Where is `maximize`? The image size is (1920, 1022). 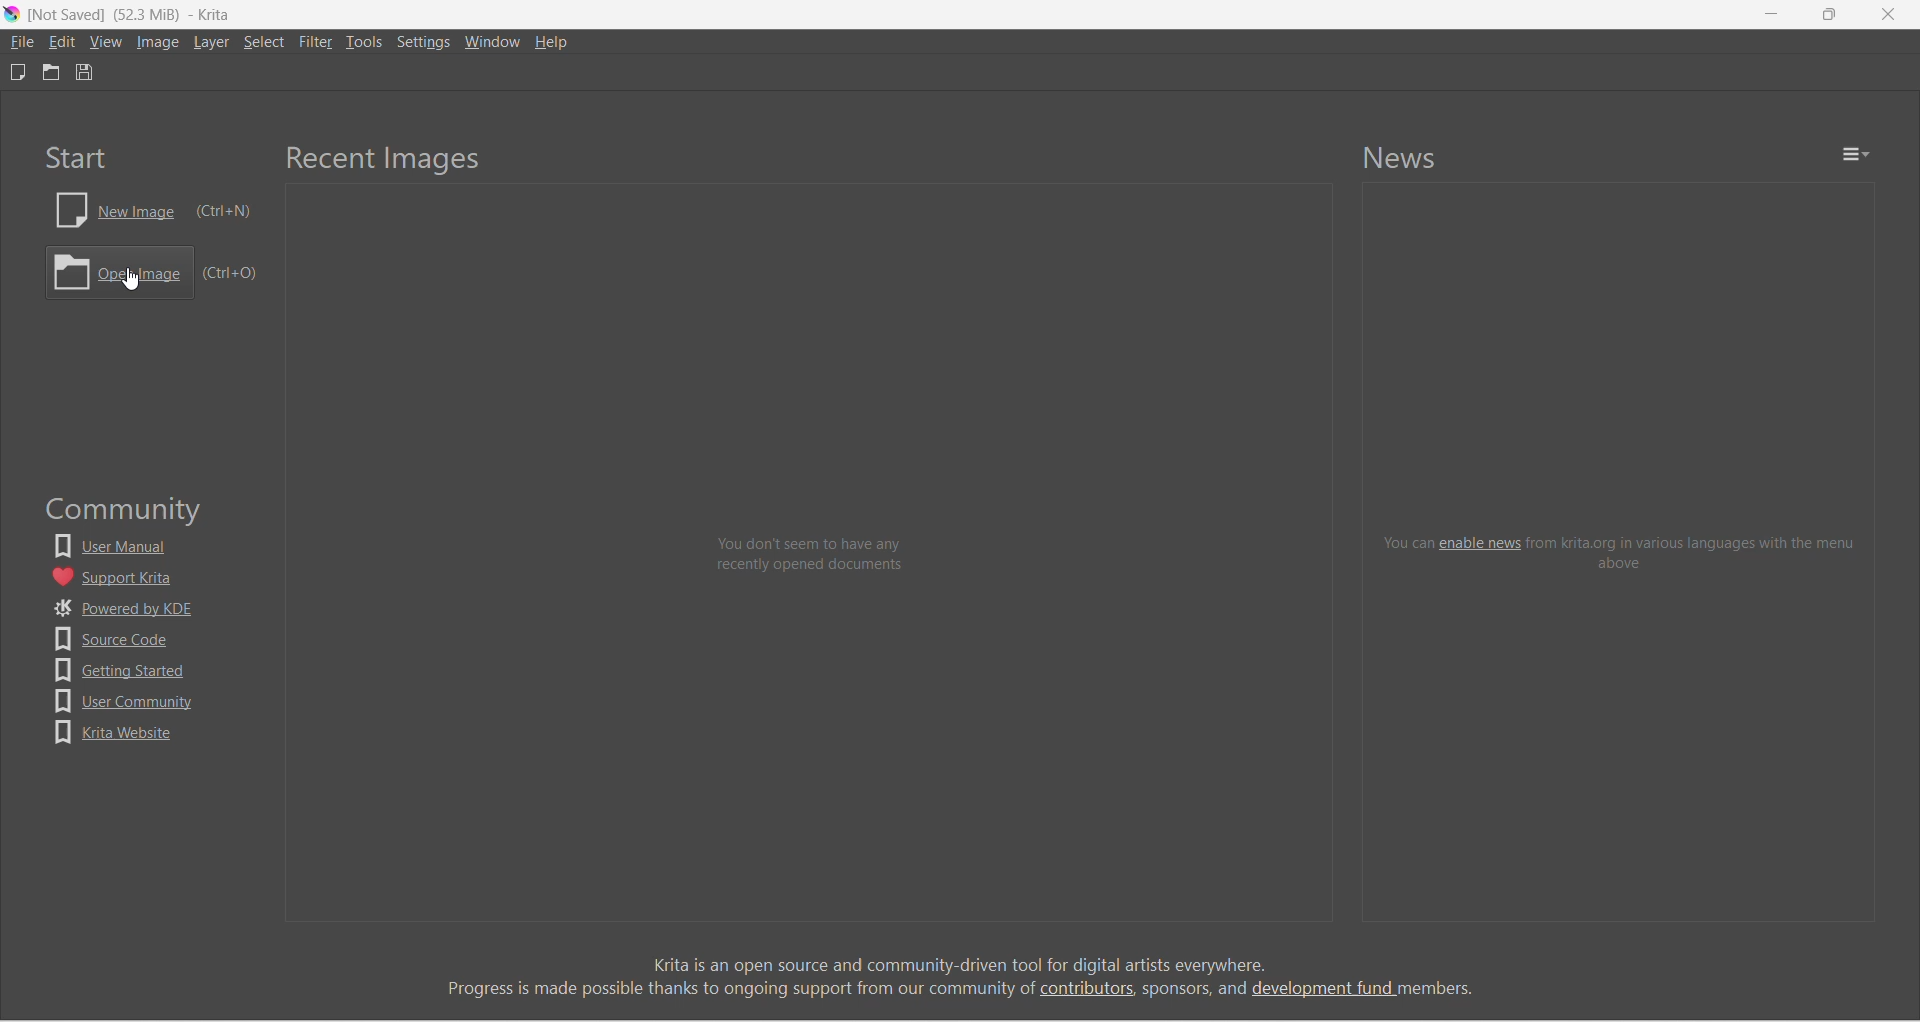
maximize is located at coordinates (1828, 14).